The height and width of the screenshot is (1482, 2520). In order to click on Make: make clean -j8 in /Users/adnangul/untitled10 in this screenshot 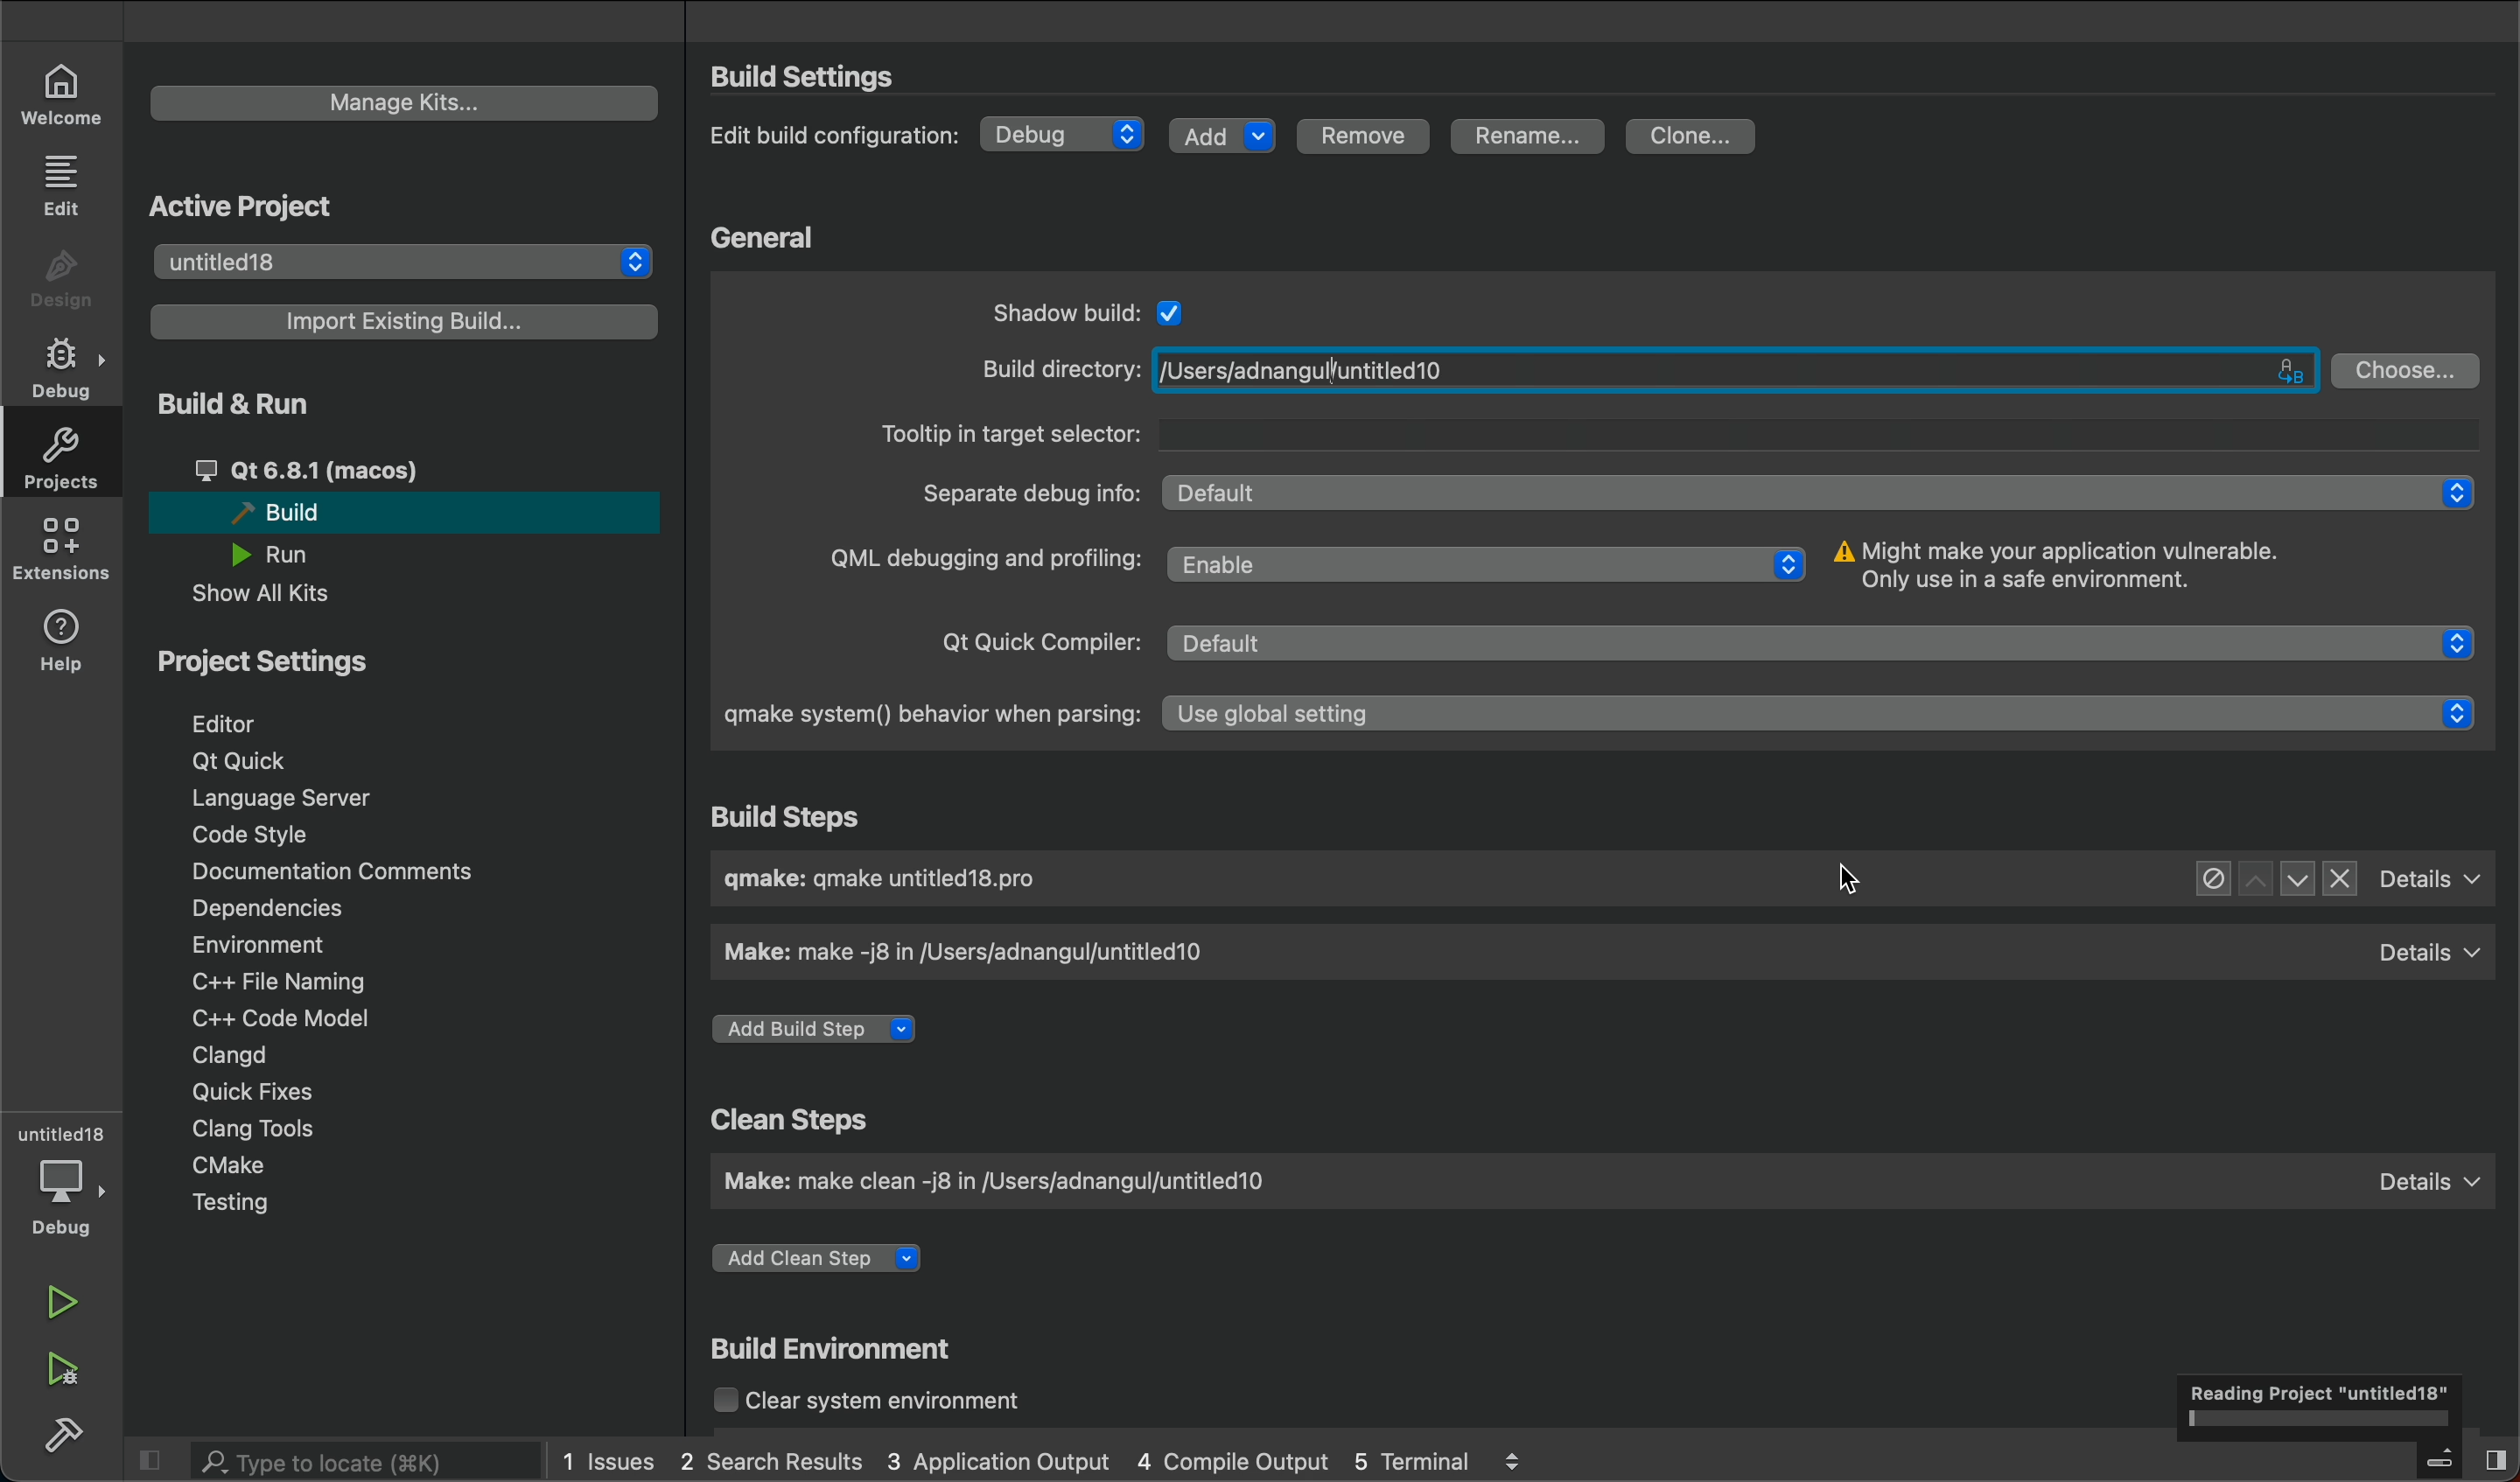, I will do `click(1010, 1186)`.